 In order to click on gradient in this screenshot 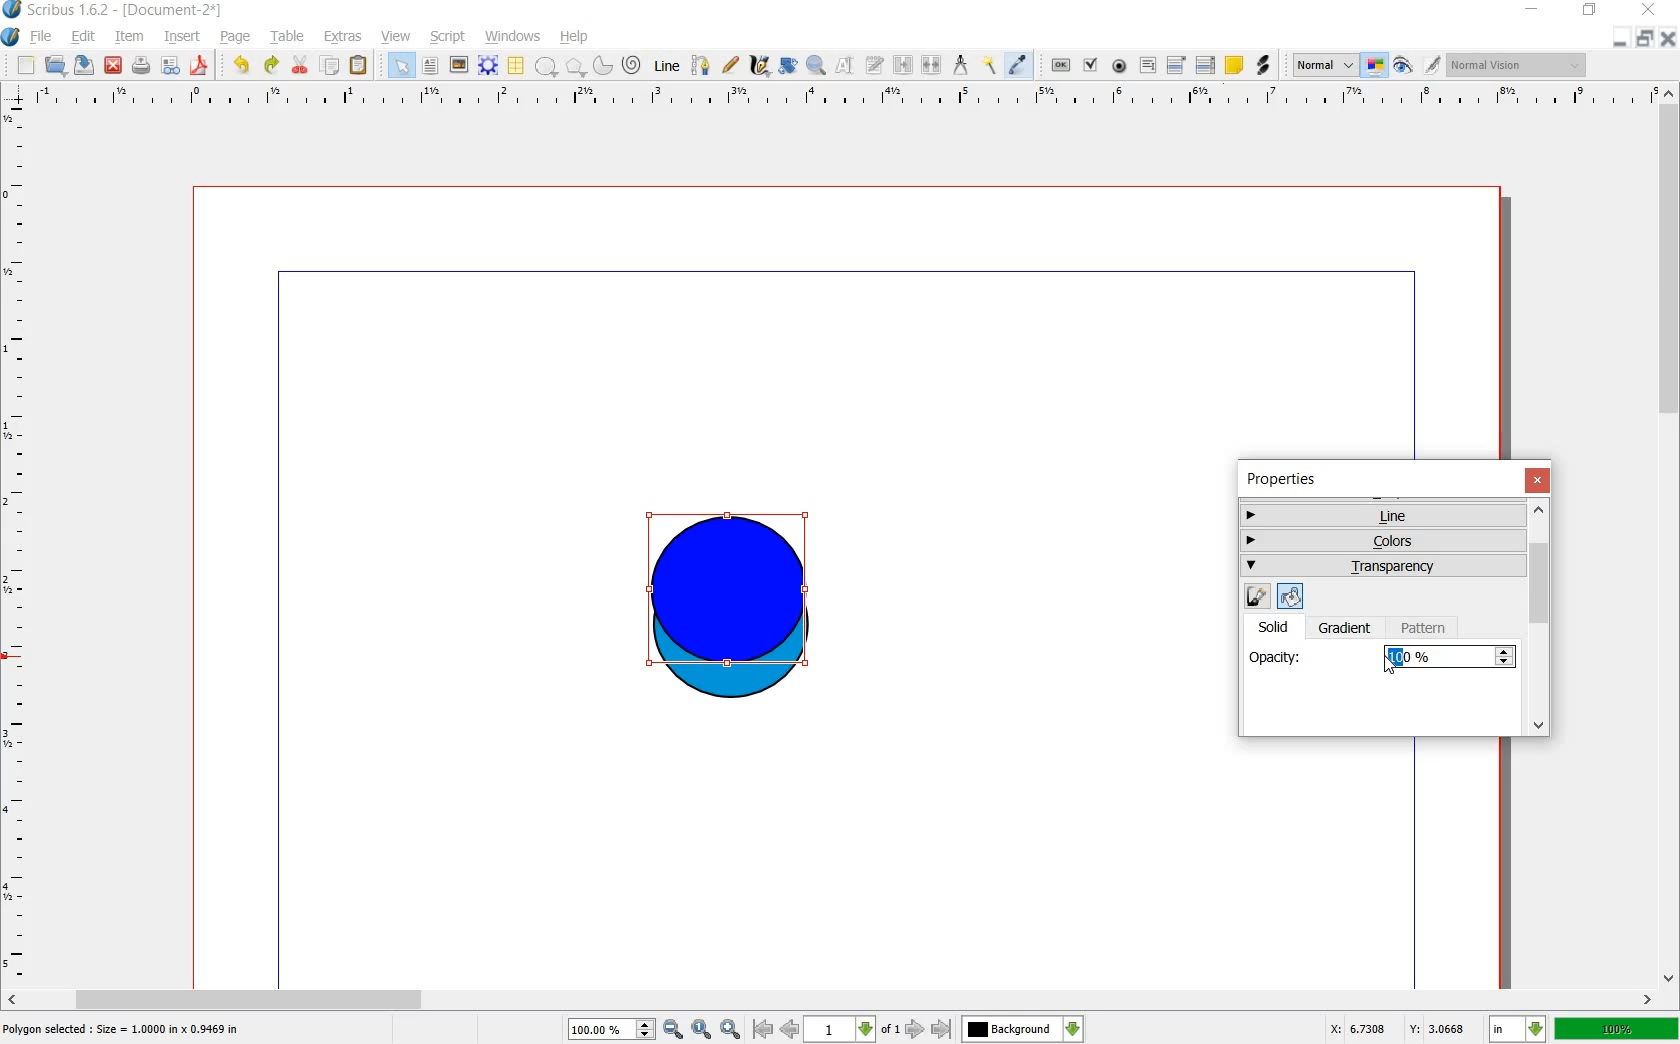, I will do `click(1346, 629)`.